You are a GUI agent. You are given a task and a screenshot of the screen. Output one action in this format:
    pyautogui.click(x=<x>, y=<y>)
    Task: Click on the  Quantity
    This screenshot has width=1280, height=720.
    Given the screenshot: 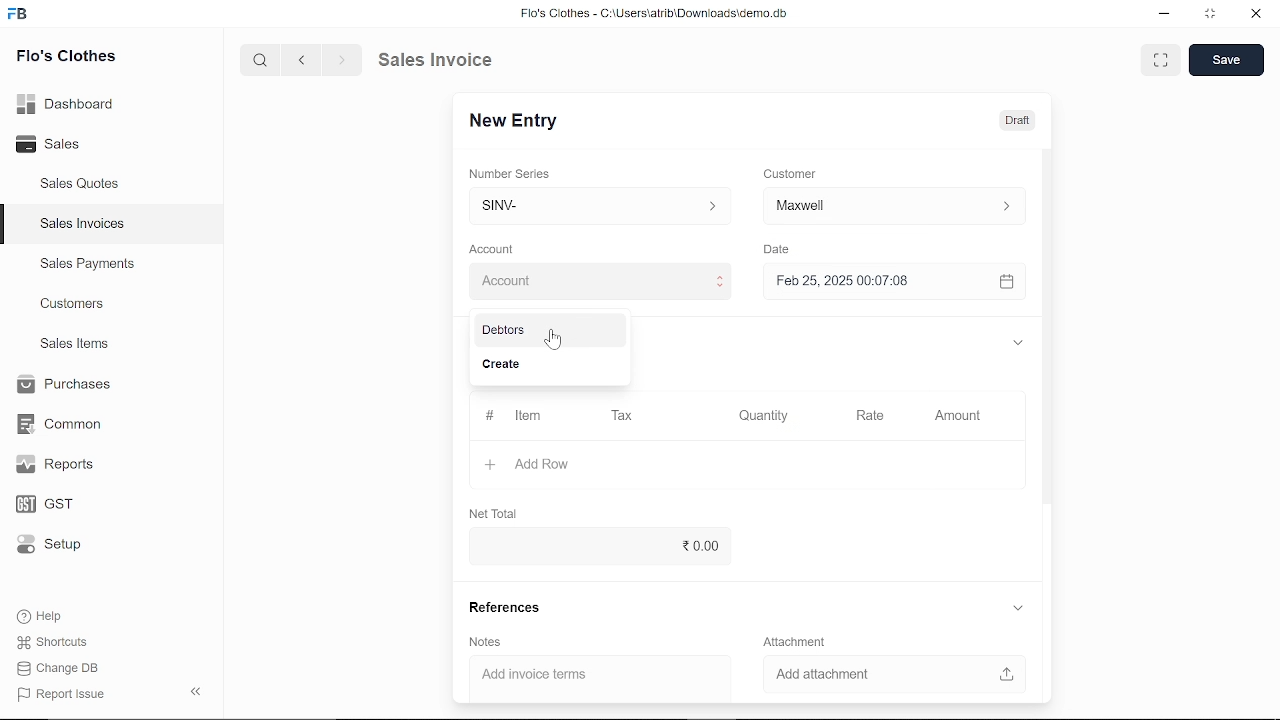 What is the action you would take?
    pyautogui.click(x=760, y=416)
    